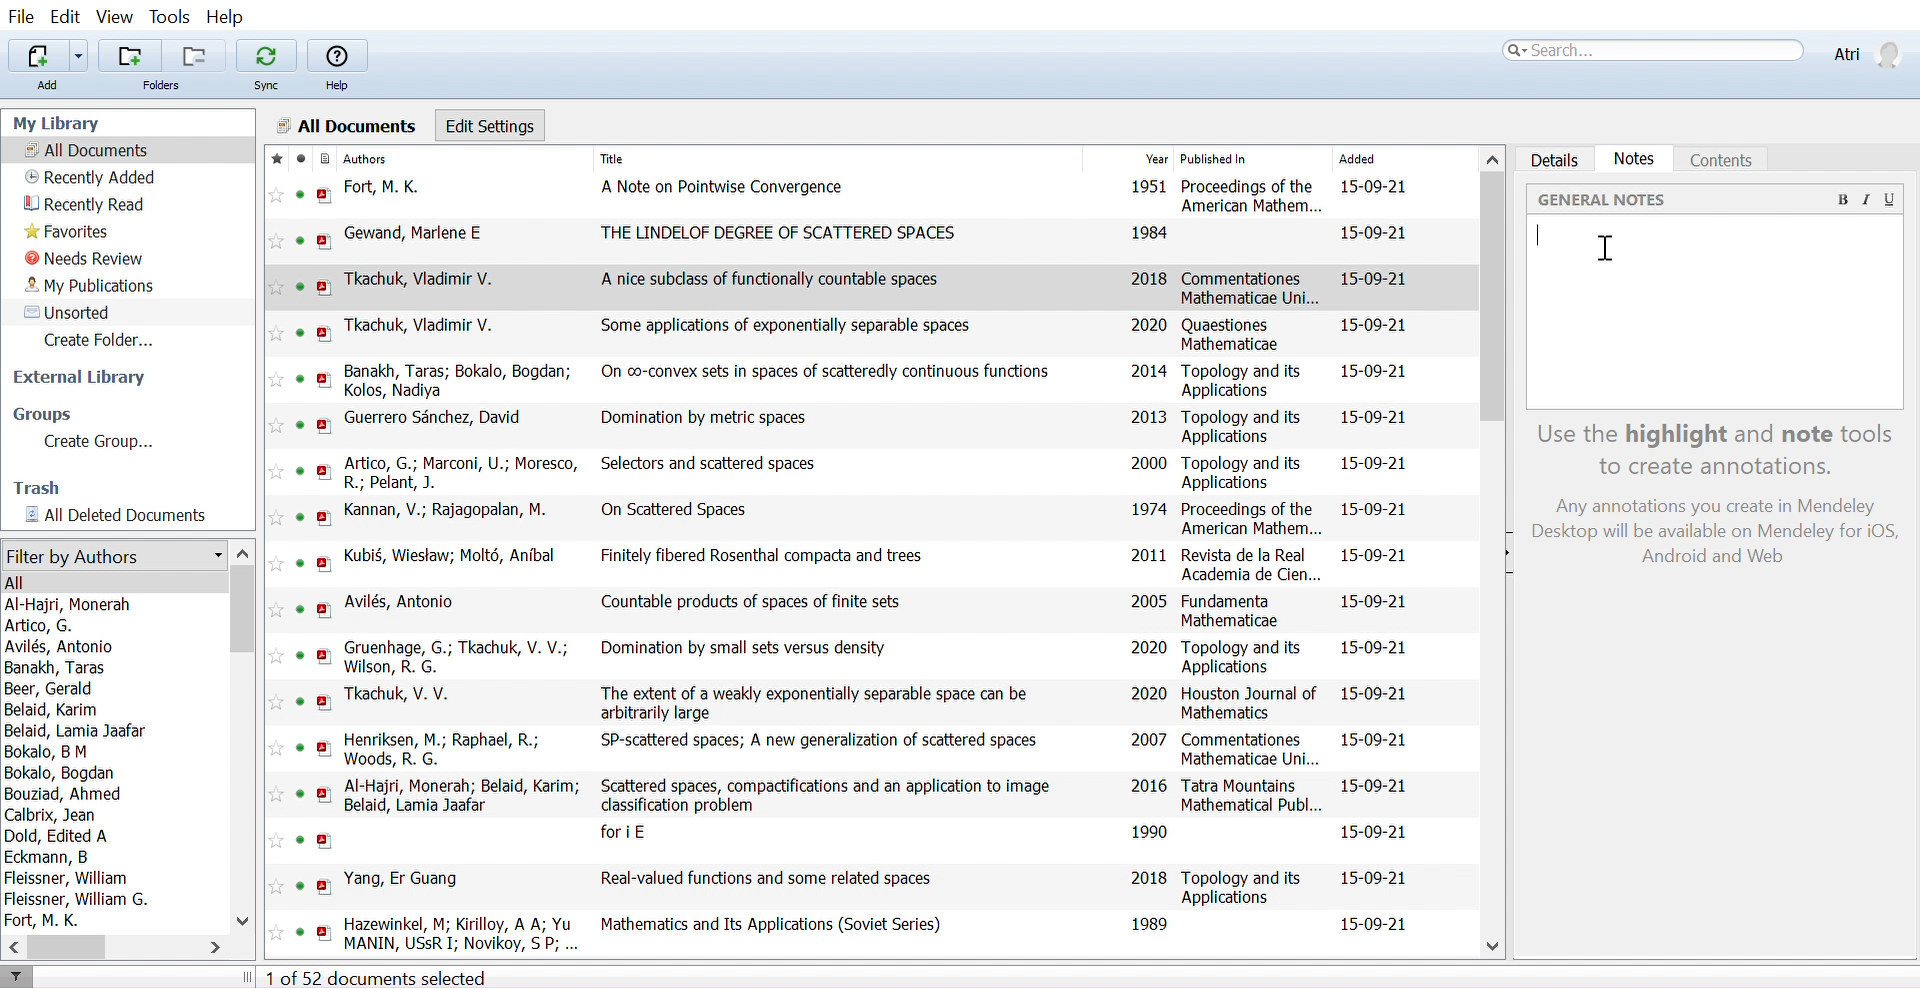 Image resolution: width=1920 pixels, height=988 pixels. What do you see at coordinates (324, 610) in the screenshot?
I see `open PDF` at bounding box center [324, 610].